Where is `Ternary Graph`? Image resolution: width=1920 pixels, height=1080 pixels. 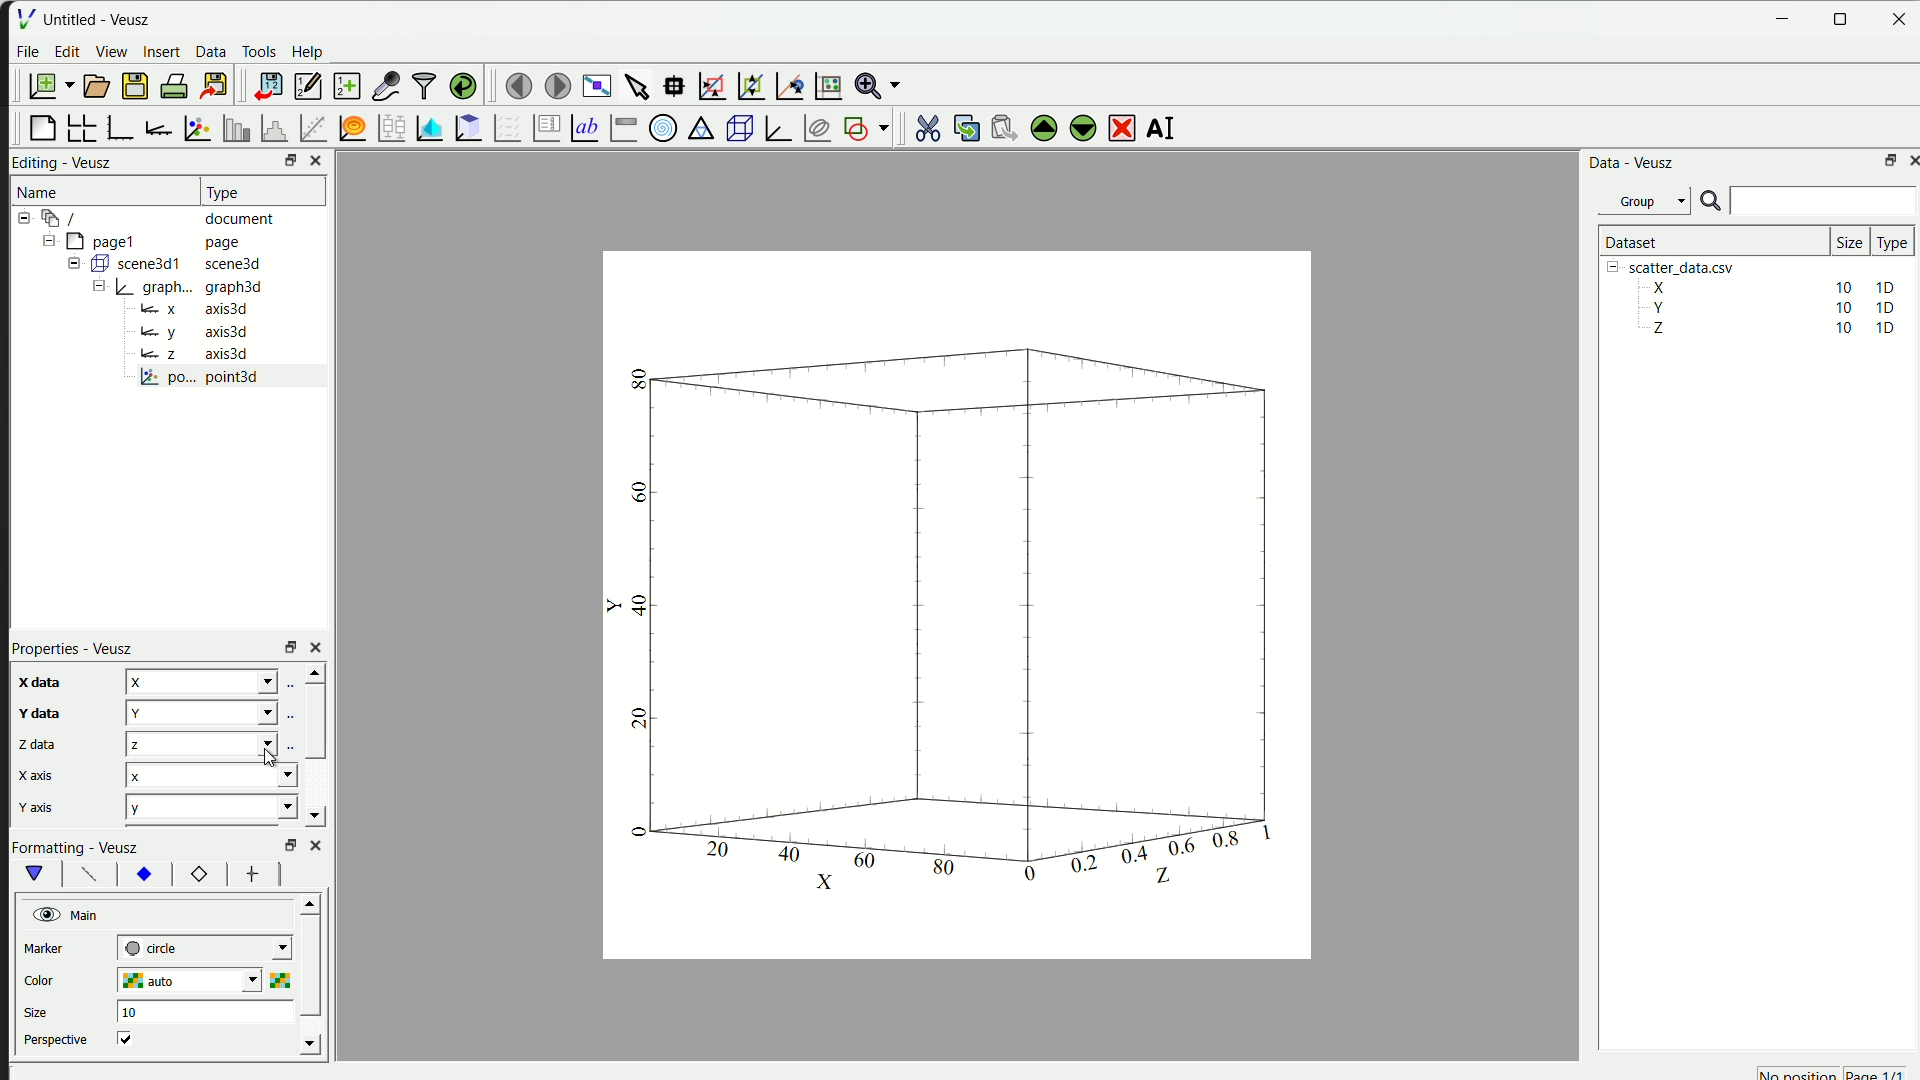
Ternary Graph is located at coordinates (698, 128).